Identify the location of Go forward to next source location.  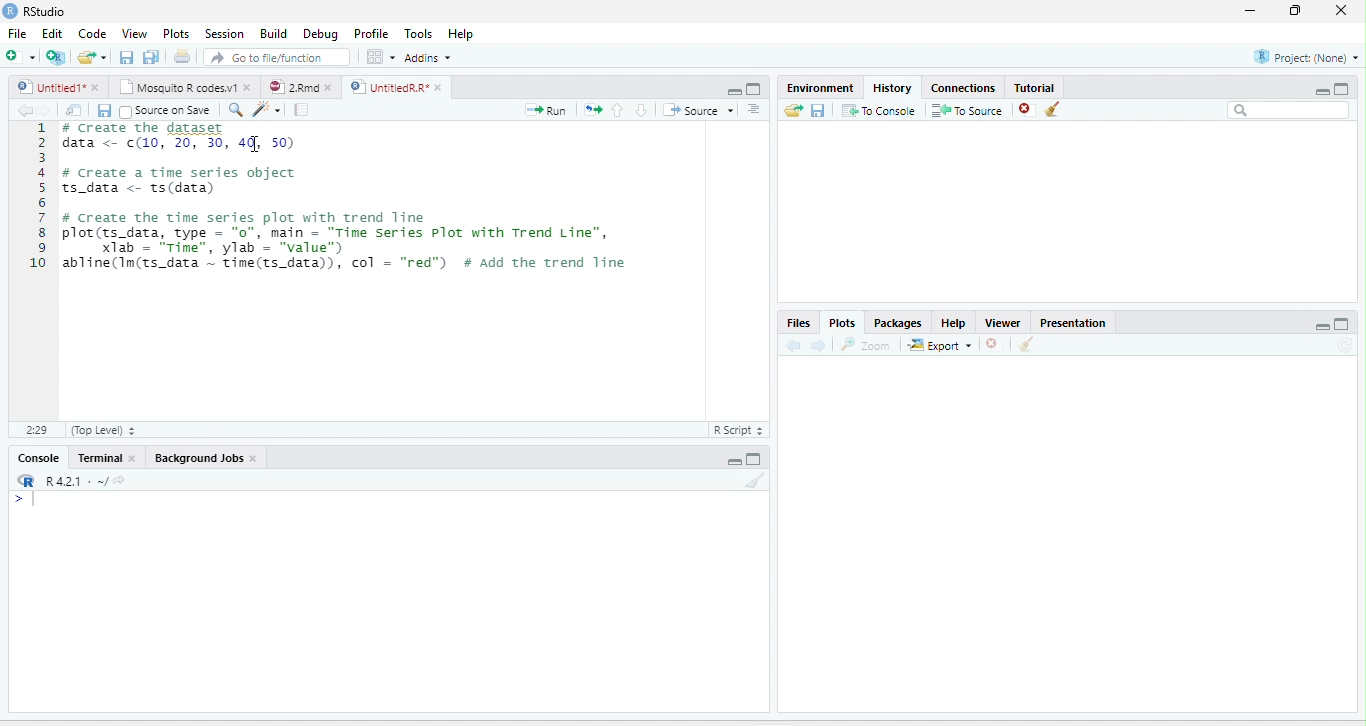
(44, 110).